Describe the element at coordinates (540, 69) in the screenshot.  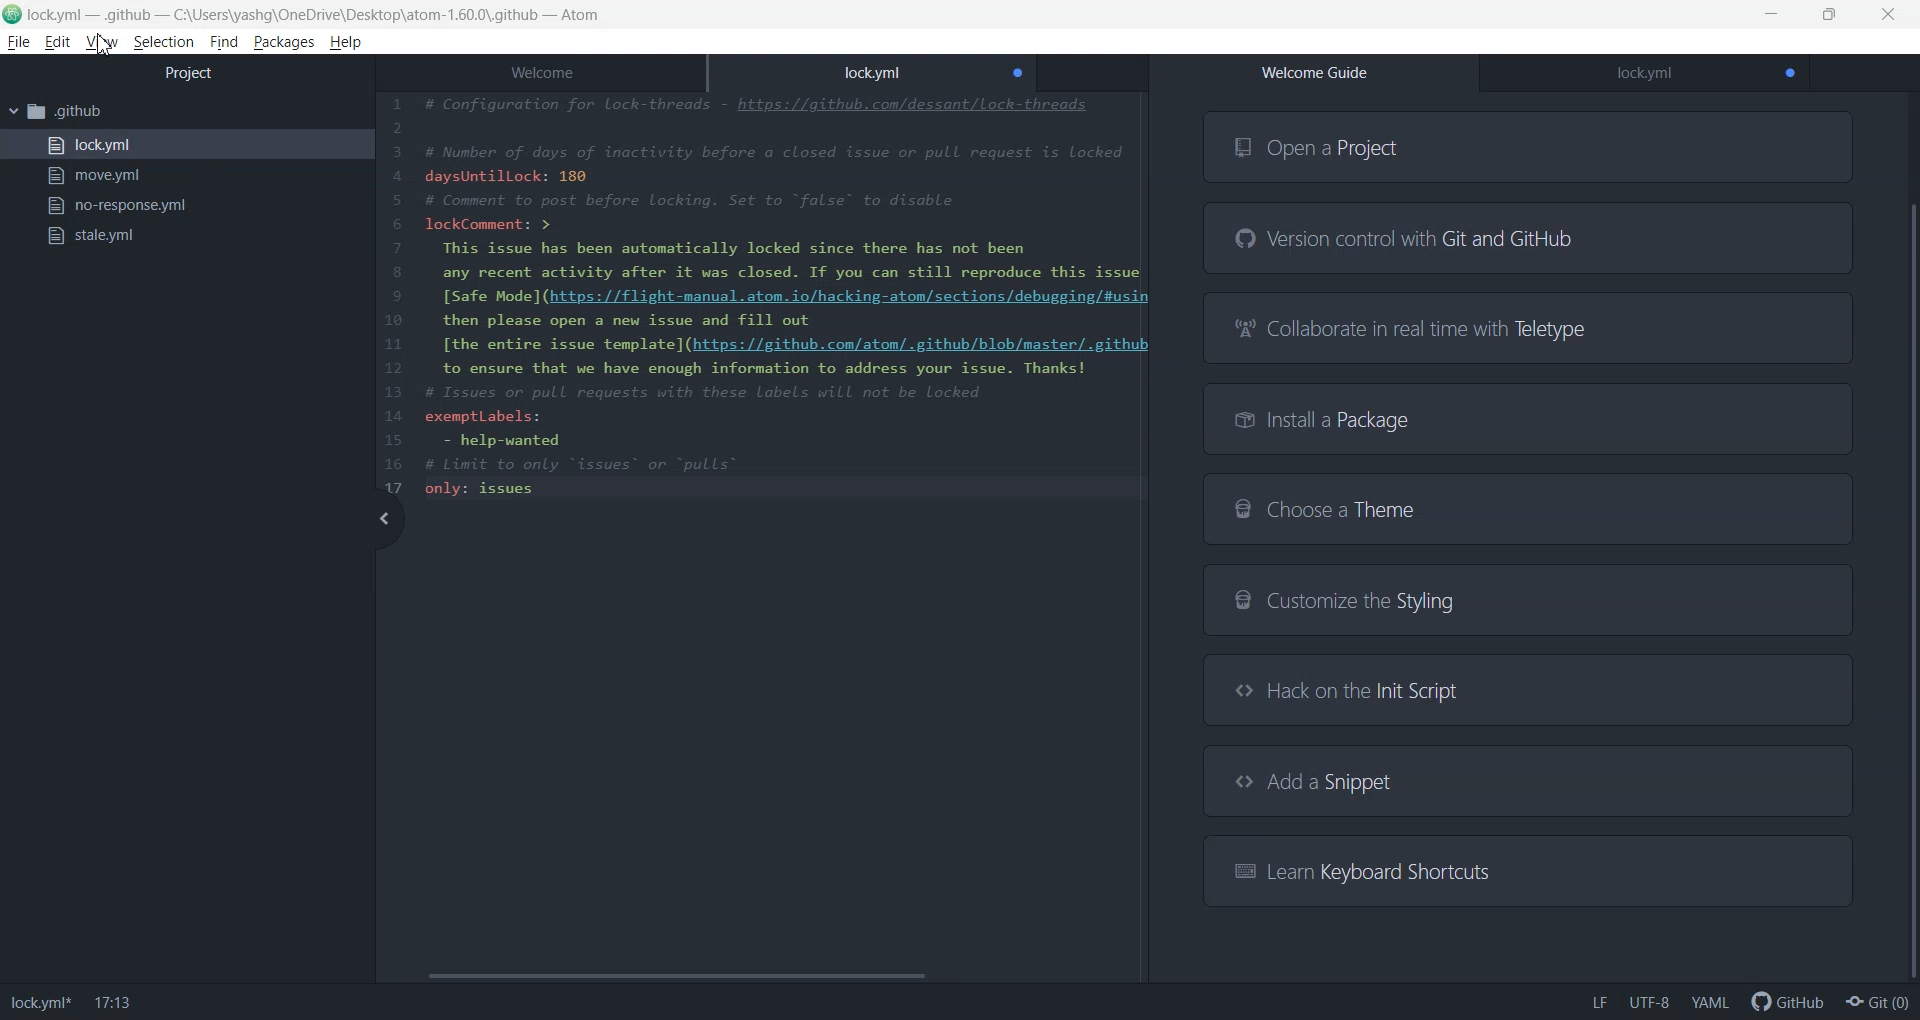
I see `Welcome ` at that location.